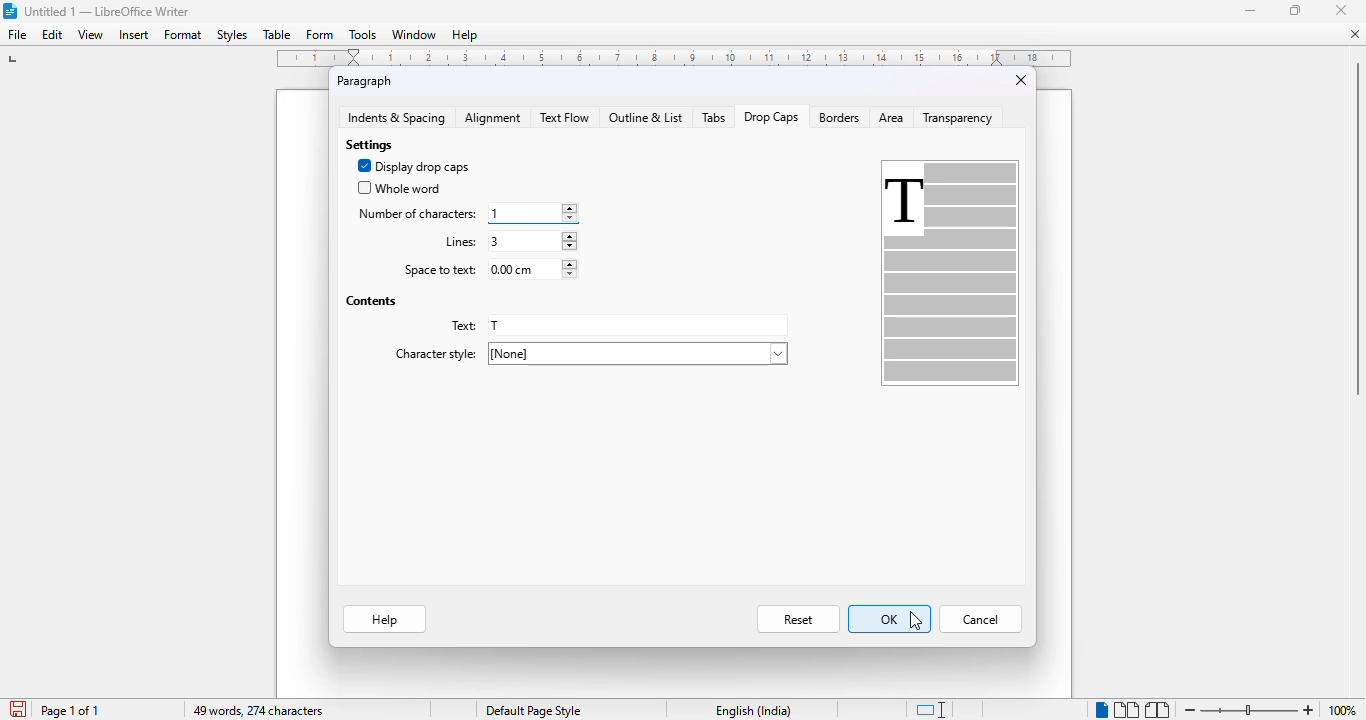  Describe the element at coordinates (18, 709) in the screenshot. I see `click to save document` at that location.